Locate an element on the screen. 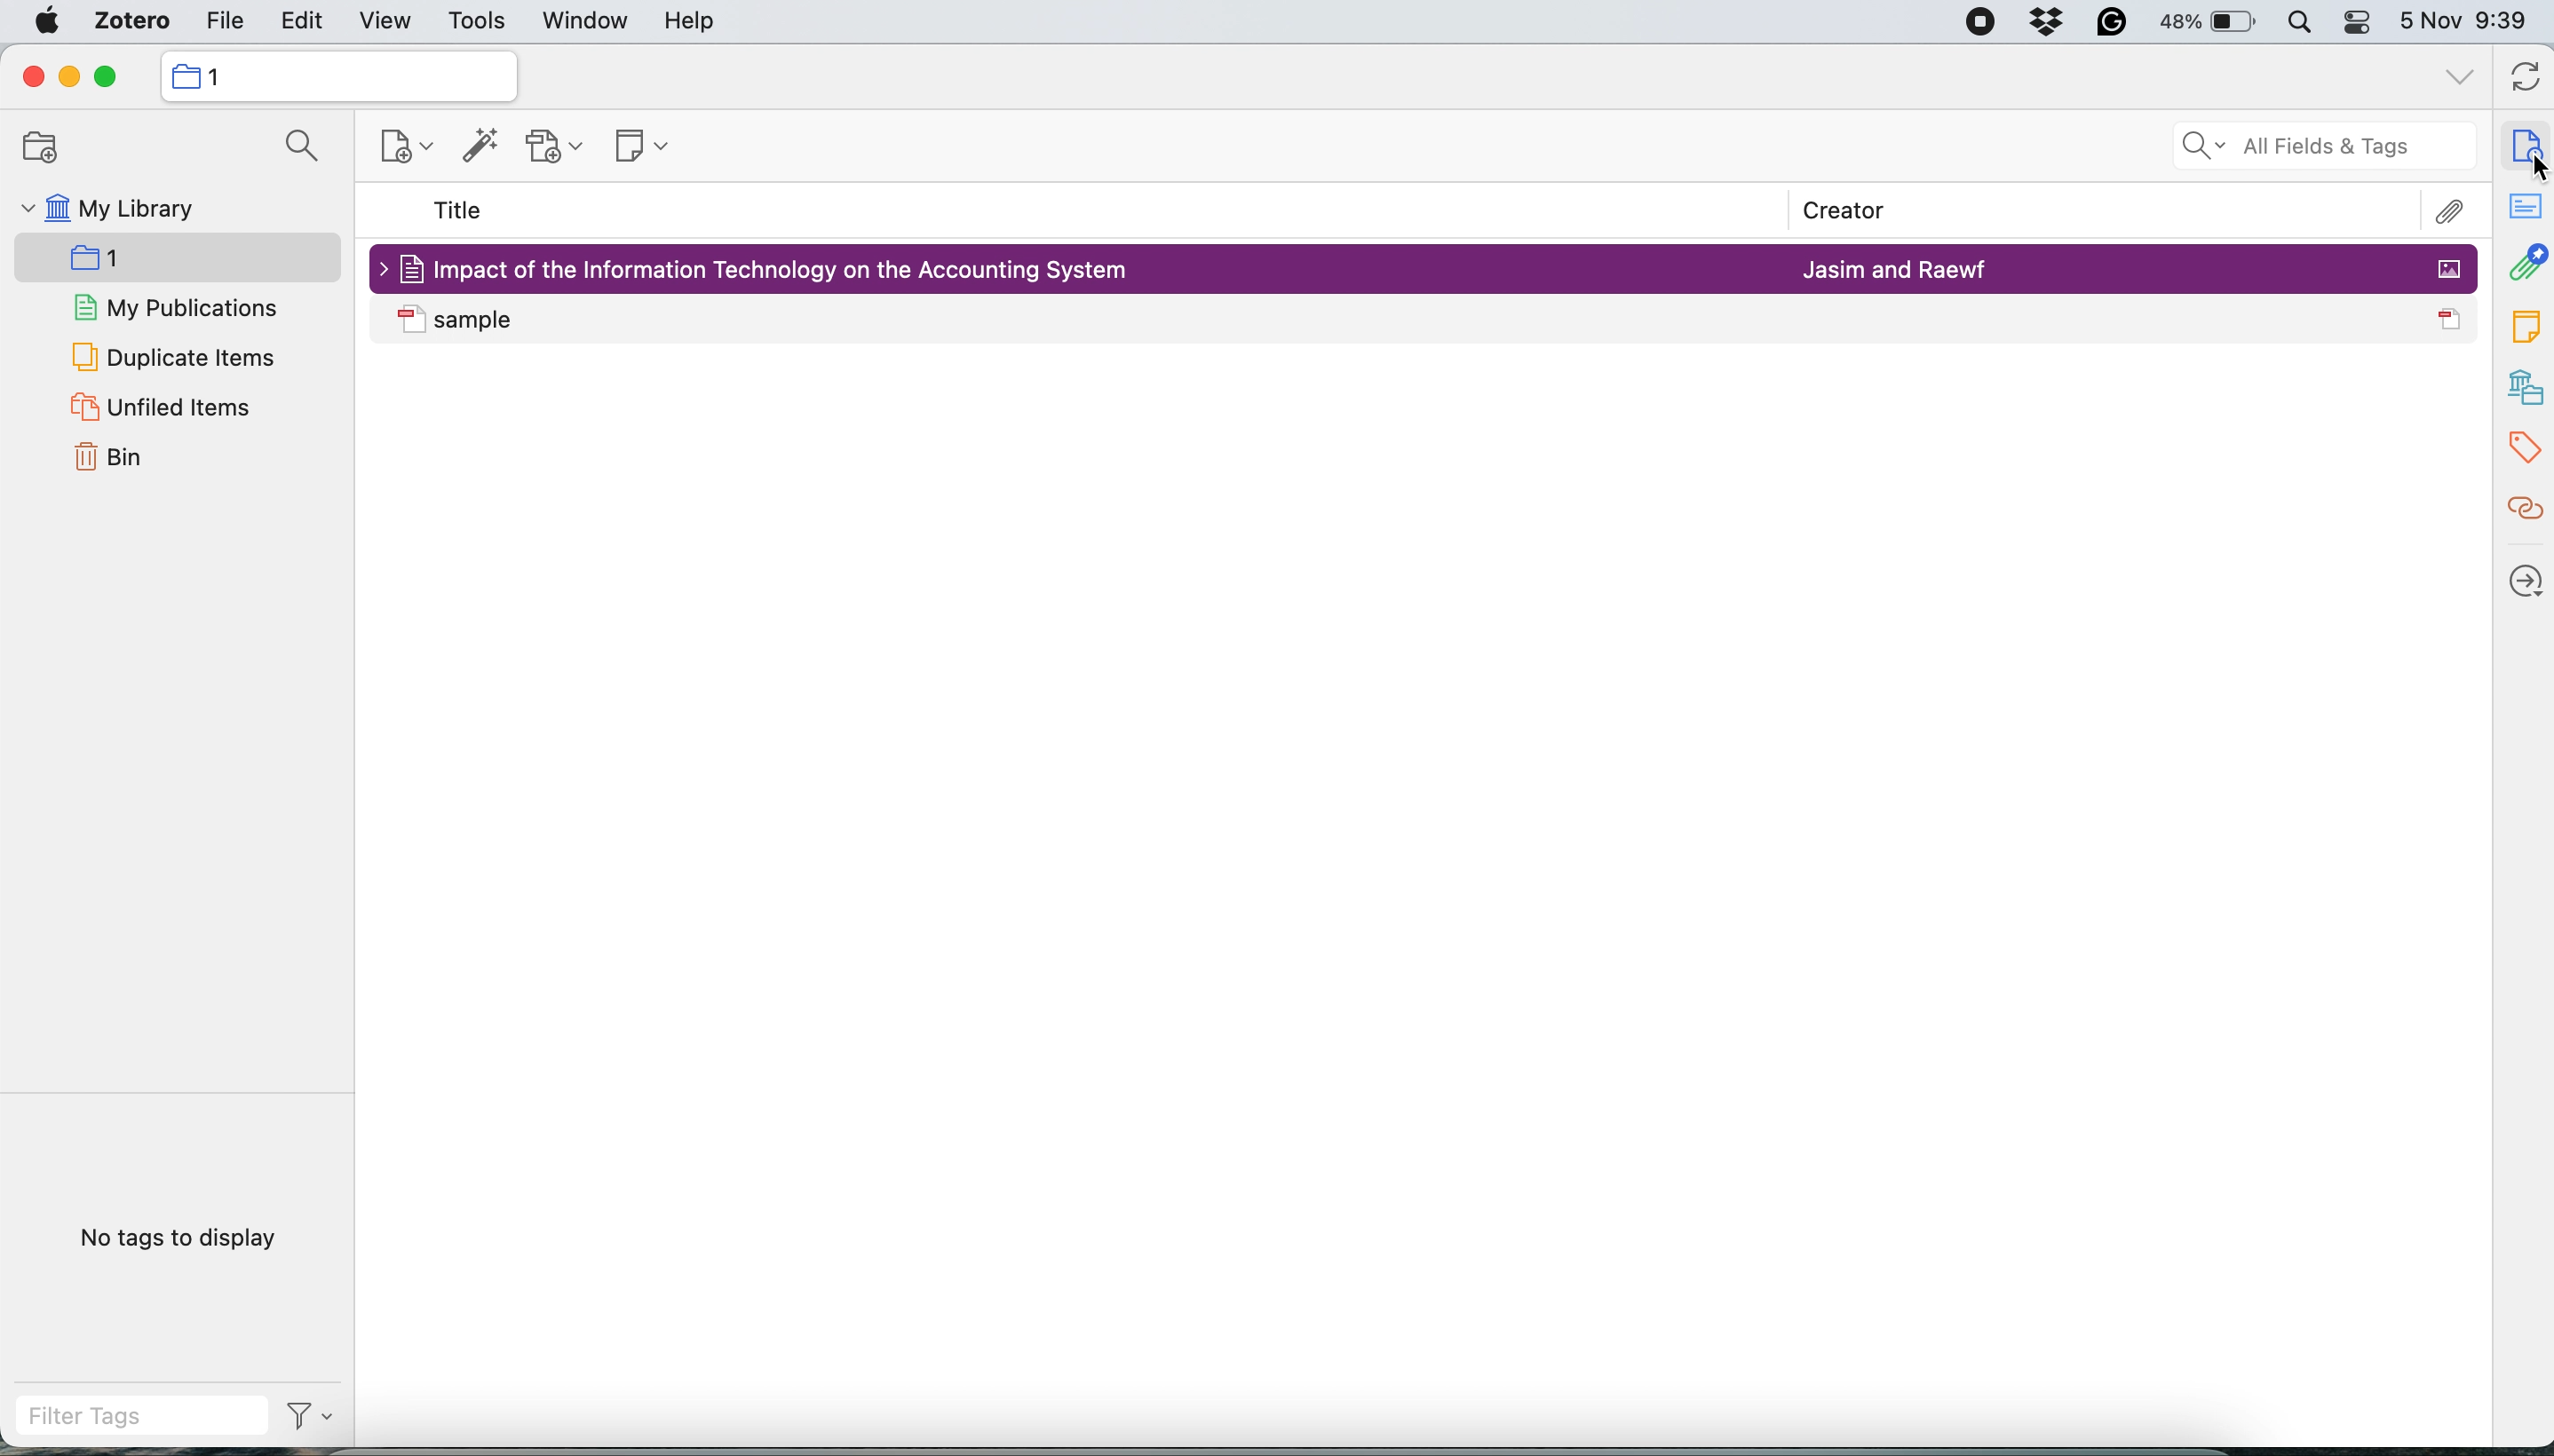 Image resolution: width=2554 pixels, height=1456 pixels. No tags to display is located at coordinates (181, 1238).